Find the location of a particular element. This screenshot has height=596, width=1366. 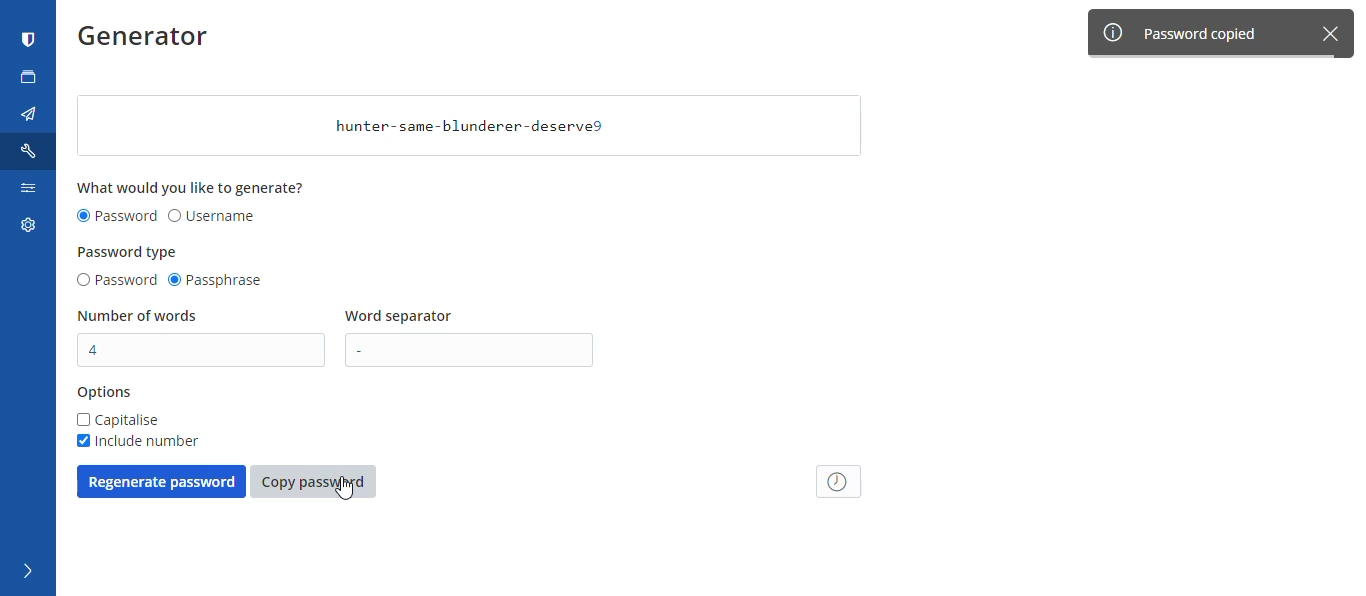

expand is located at coordinates (25, 572).